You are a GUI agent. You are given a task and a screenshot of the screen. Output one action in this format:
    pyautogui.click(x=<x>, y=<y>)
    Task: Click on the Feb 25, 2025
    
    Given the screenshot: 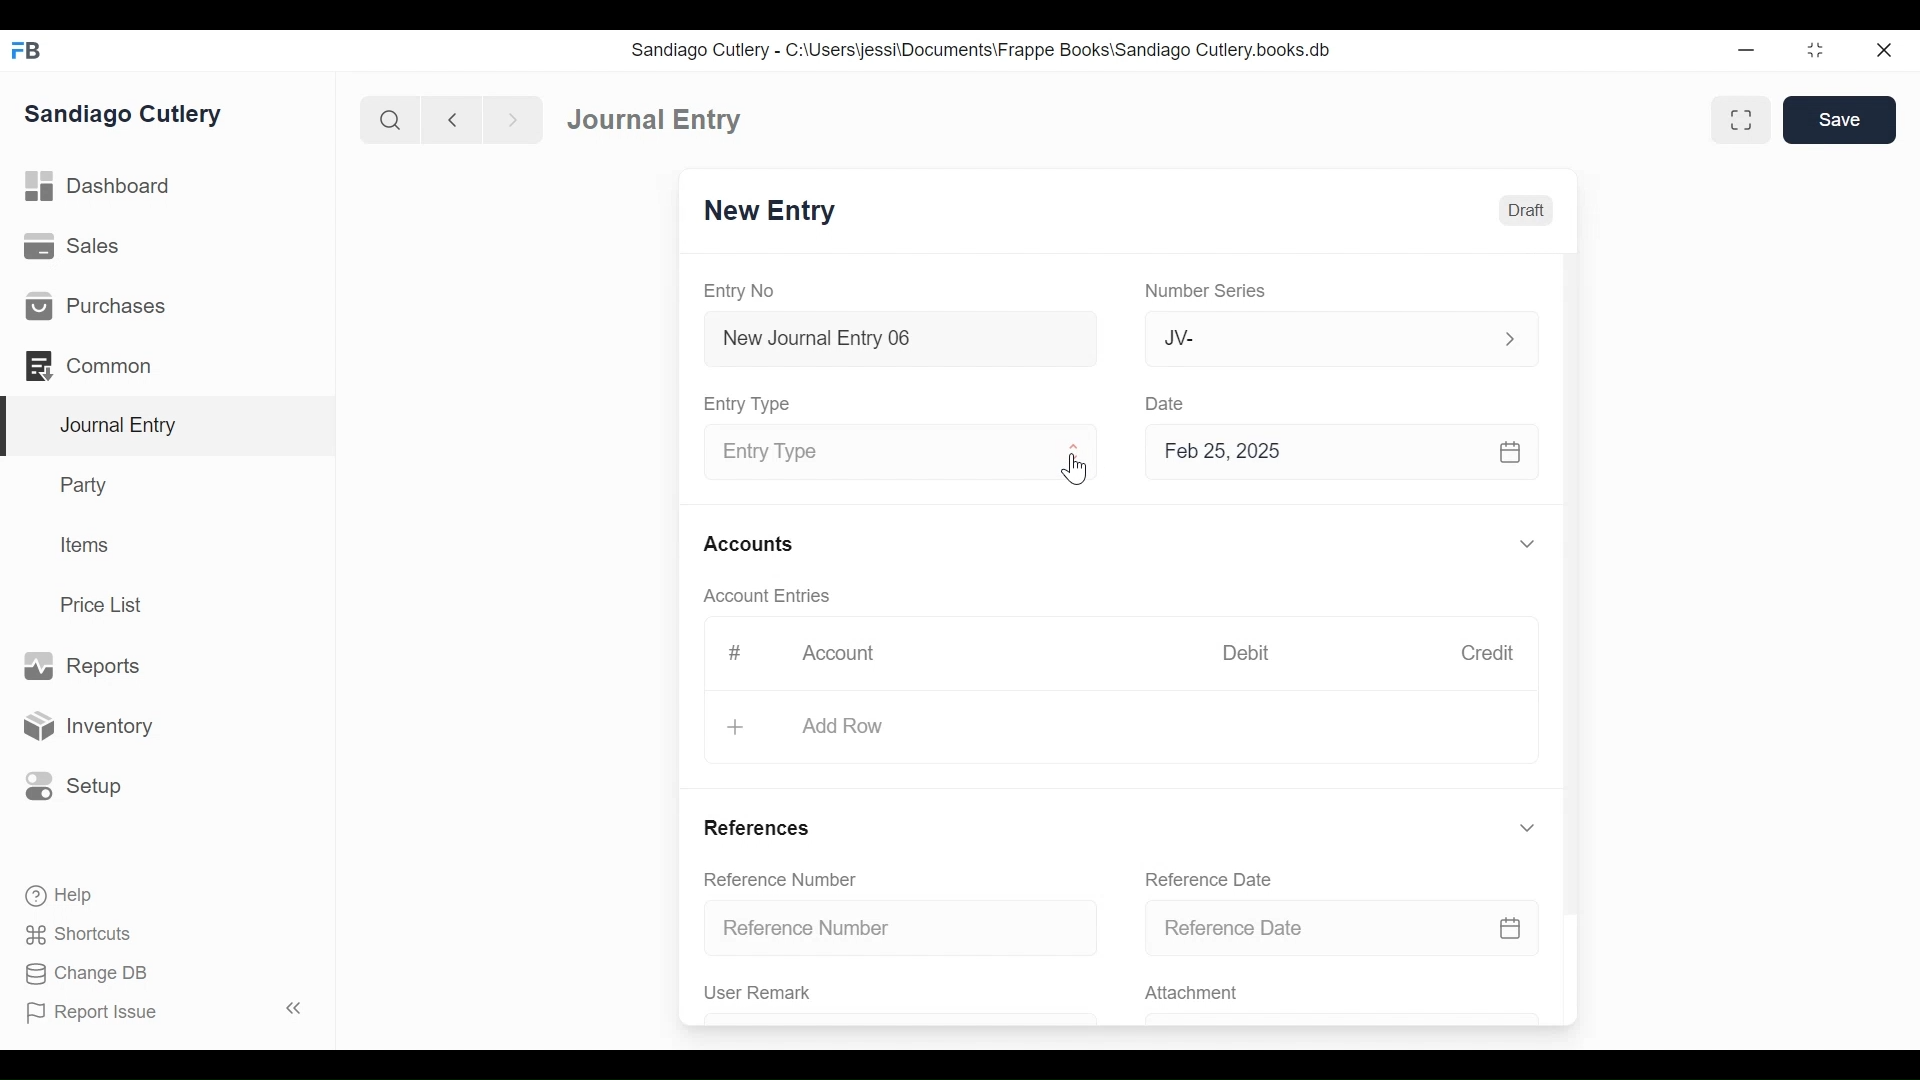 What is the action you would take?
    pyautogui.click(x=1333, y=451)
    